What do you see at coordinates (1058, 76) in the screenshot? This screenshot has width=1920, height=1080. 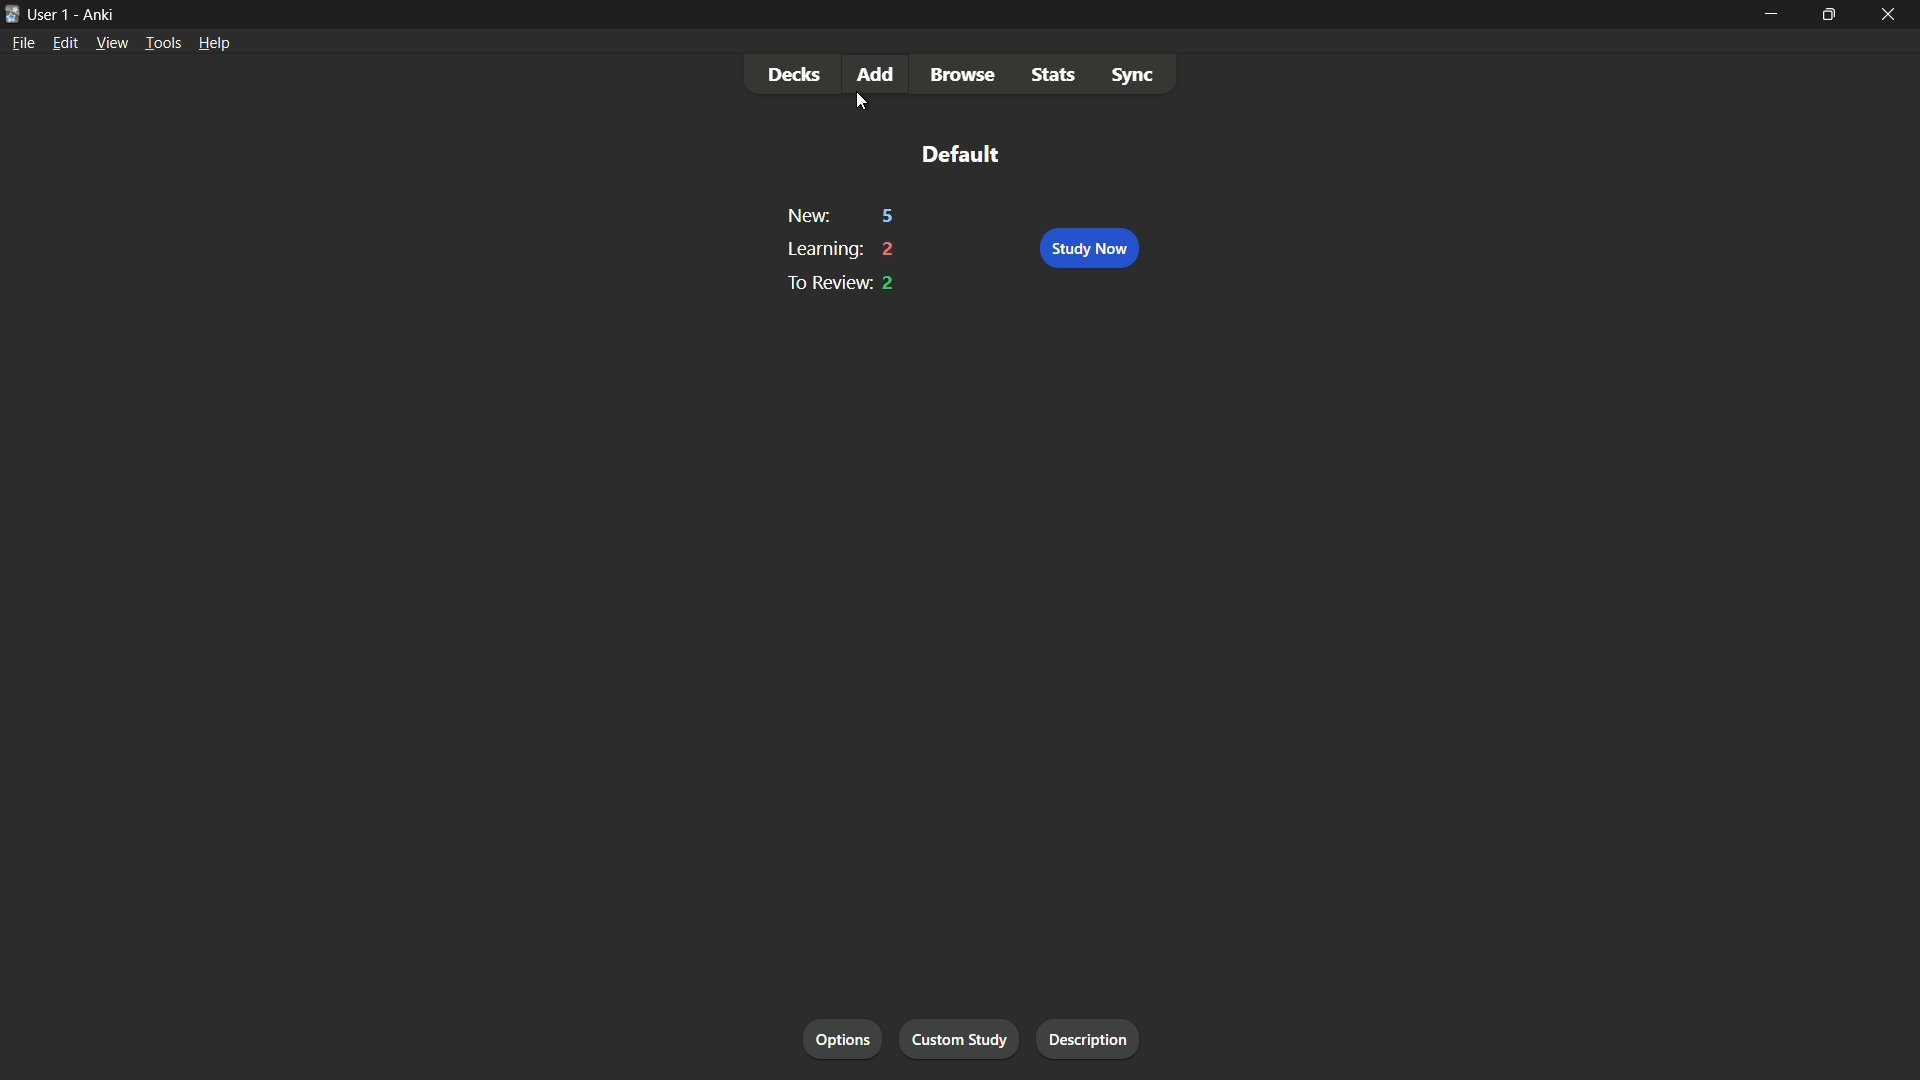 I see `stats` at bounding box center [1058, 76].